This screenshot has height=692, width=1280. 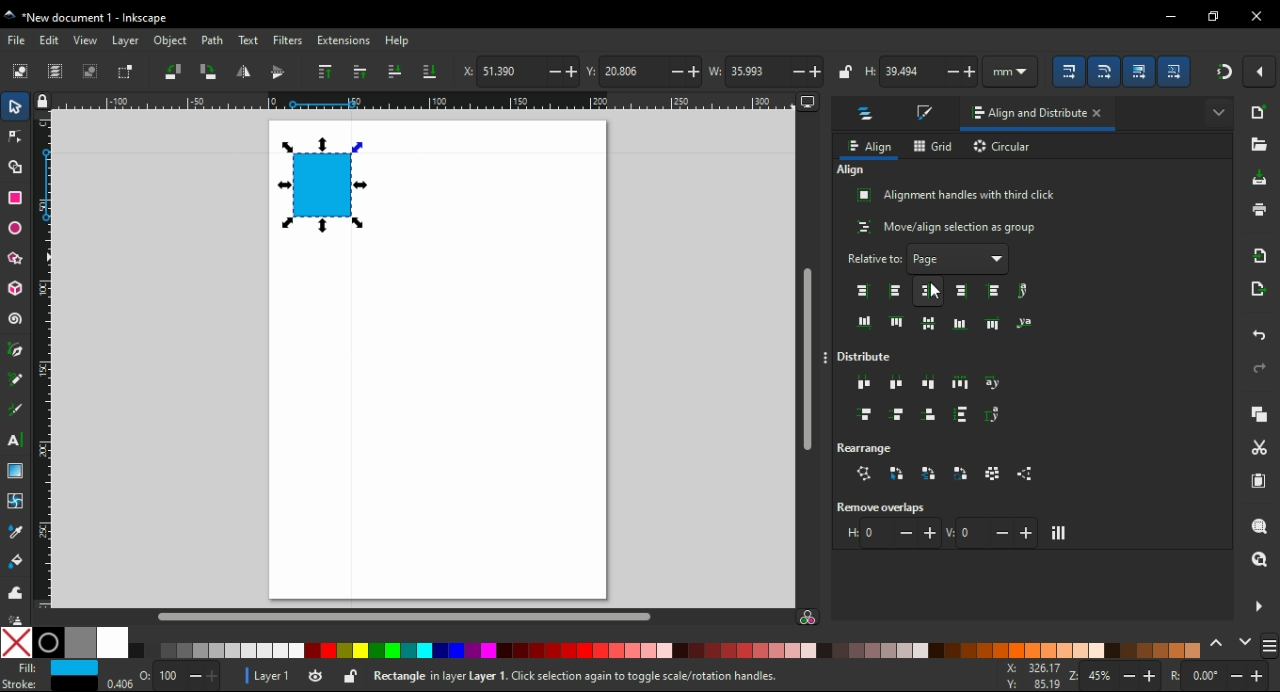 What do you see at coordinates (934, 146) in the screenshot?
I see `grid` at bounding box center [934, 146].